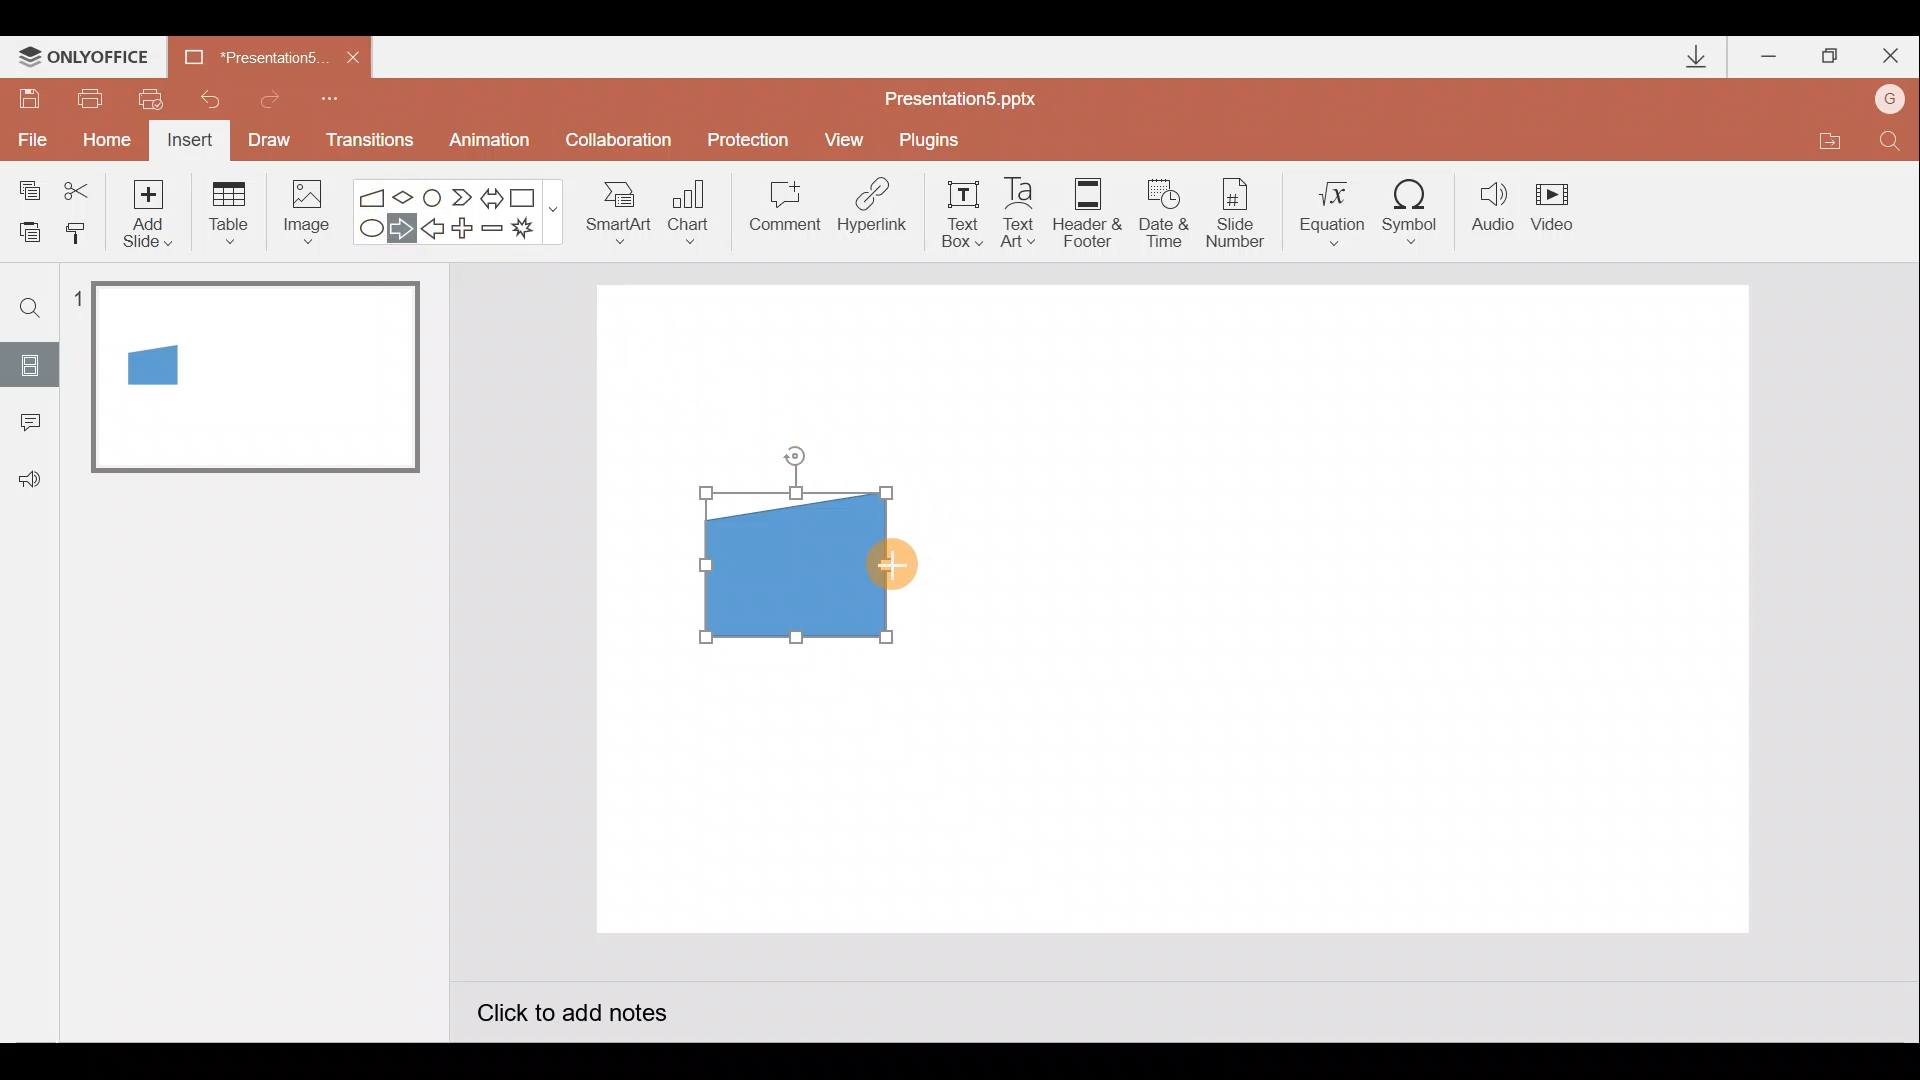 The width and height of the screenshot is (1920, 1080). I want to click on Collaboration, so click(623, 142).